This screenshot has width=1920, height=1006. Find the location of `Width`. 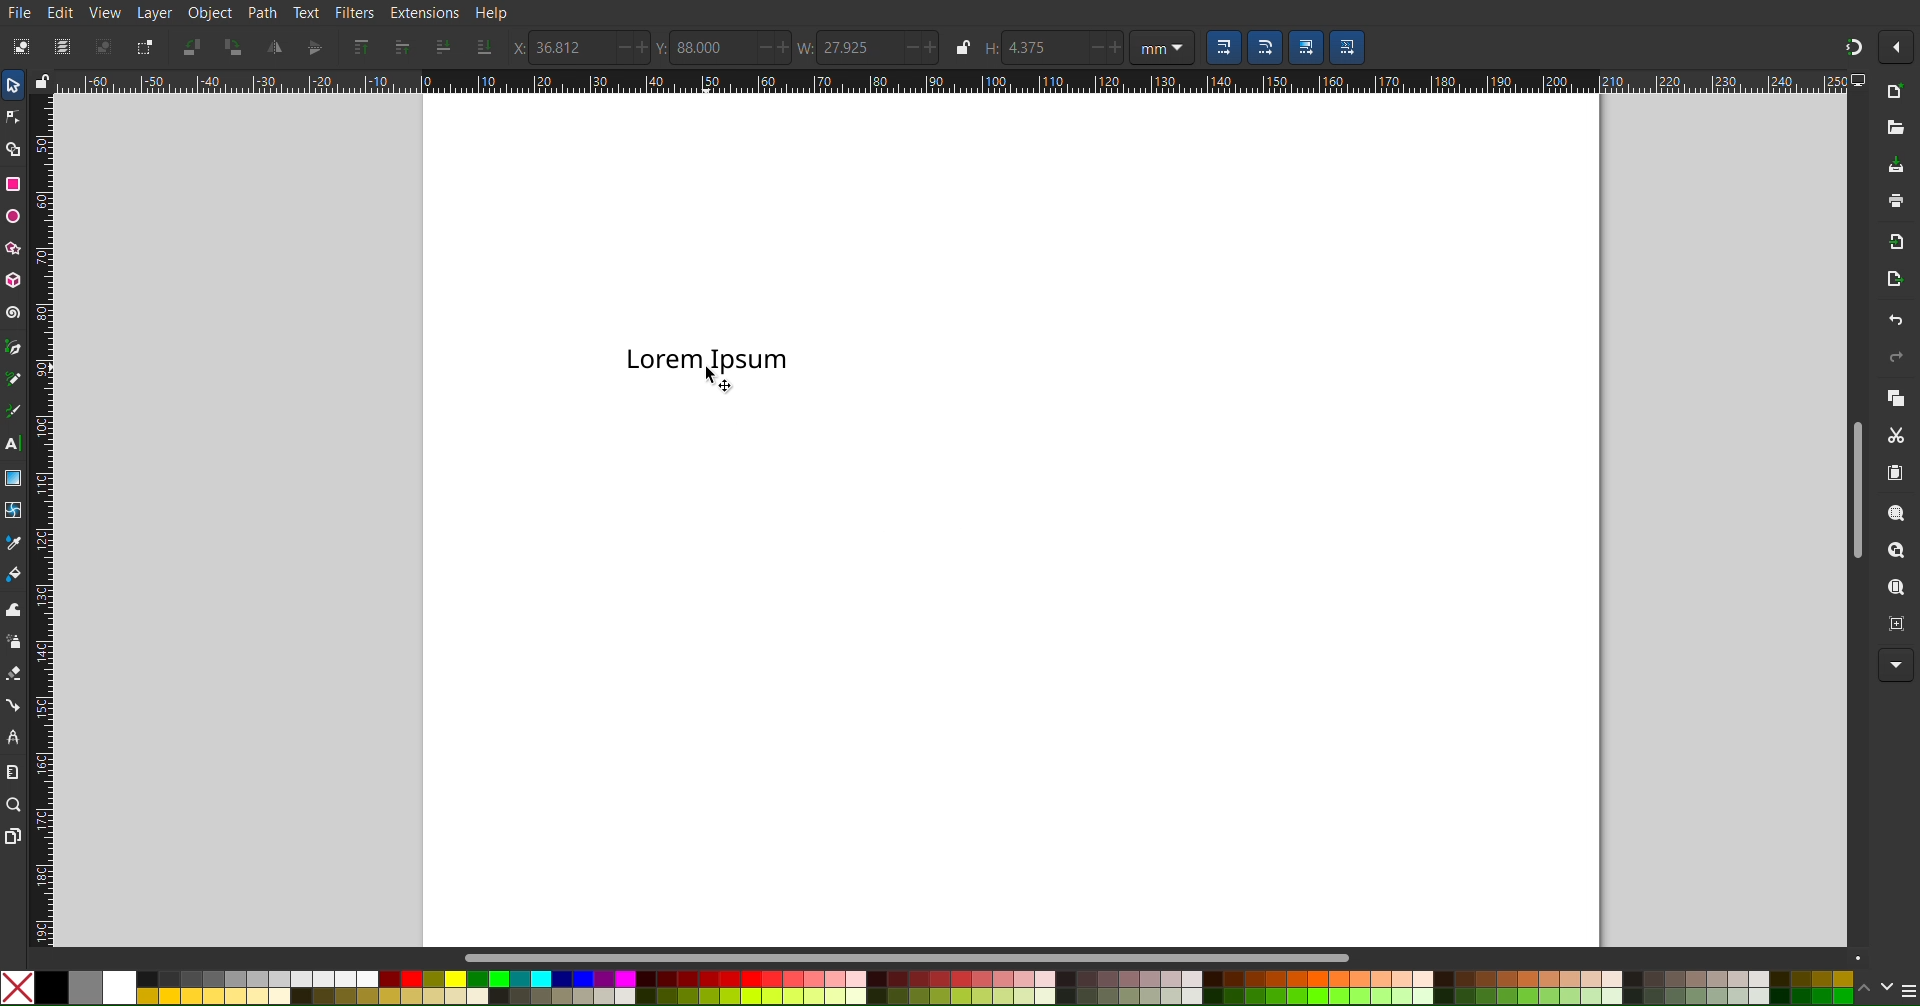

Width is located at coordinates (806, 48).